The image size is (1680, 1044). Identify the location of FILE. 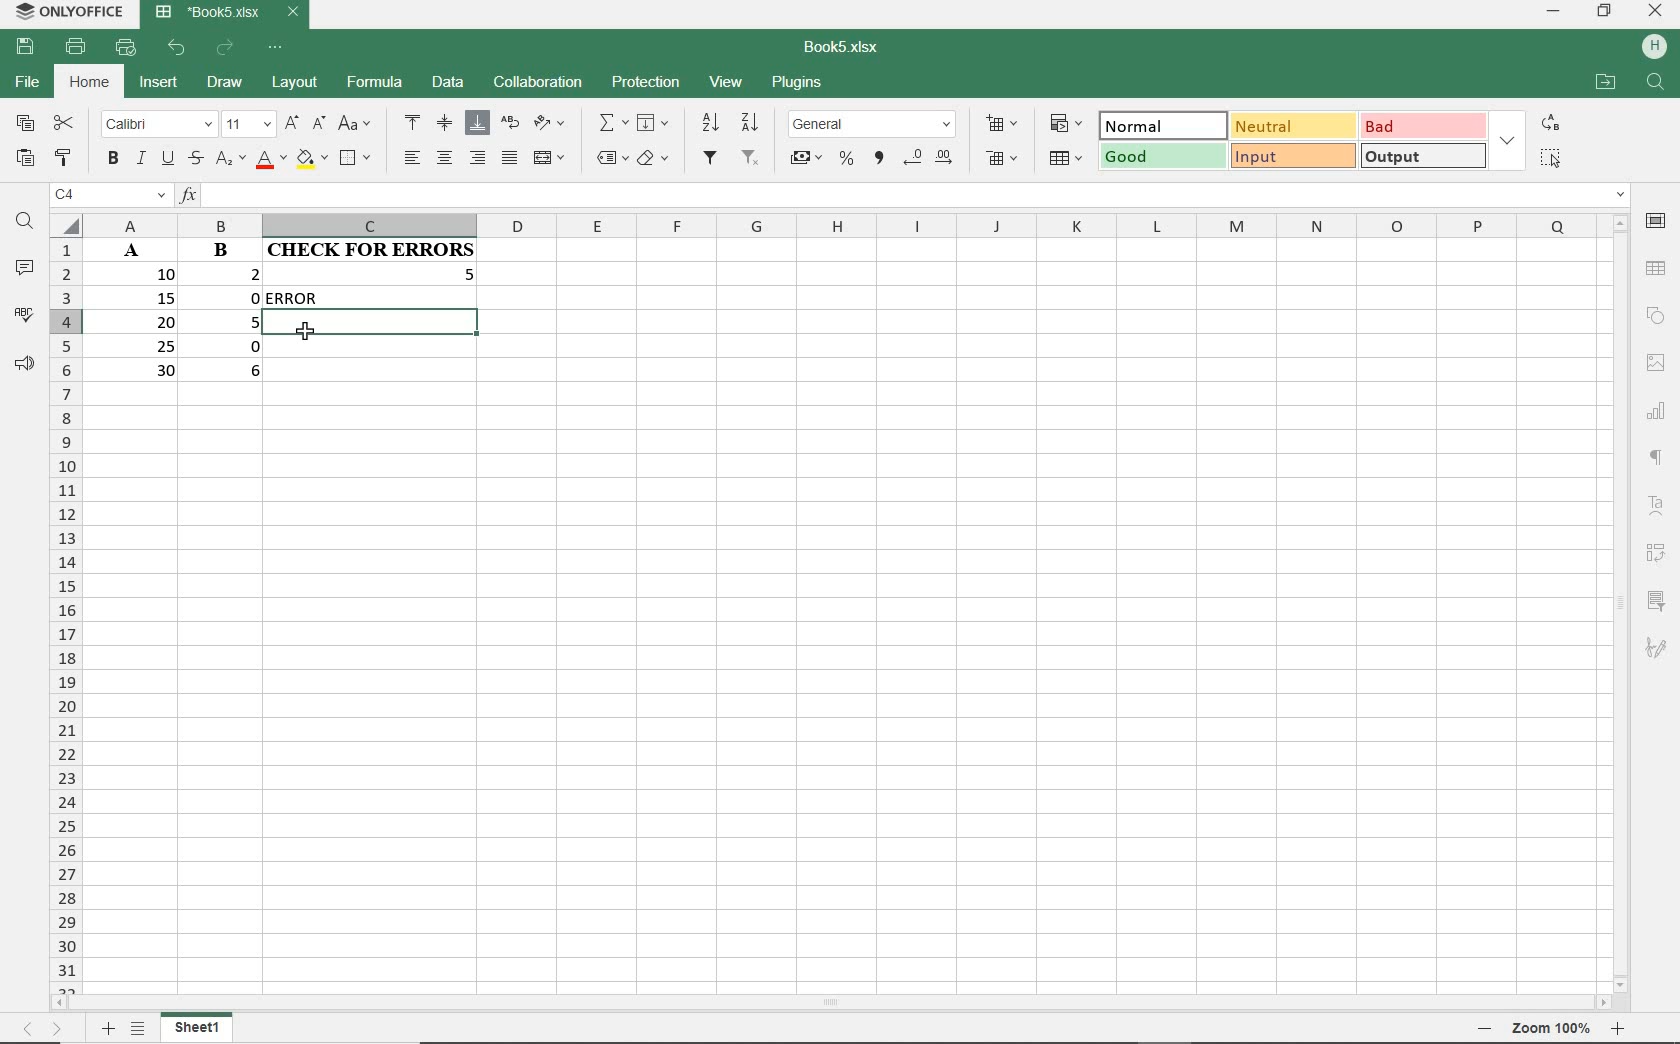
(24, 82).